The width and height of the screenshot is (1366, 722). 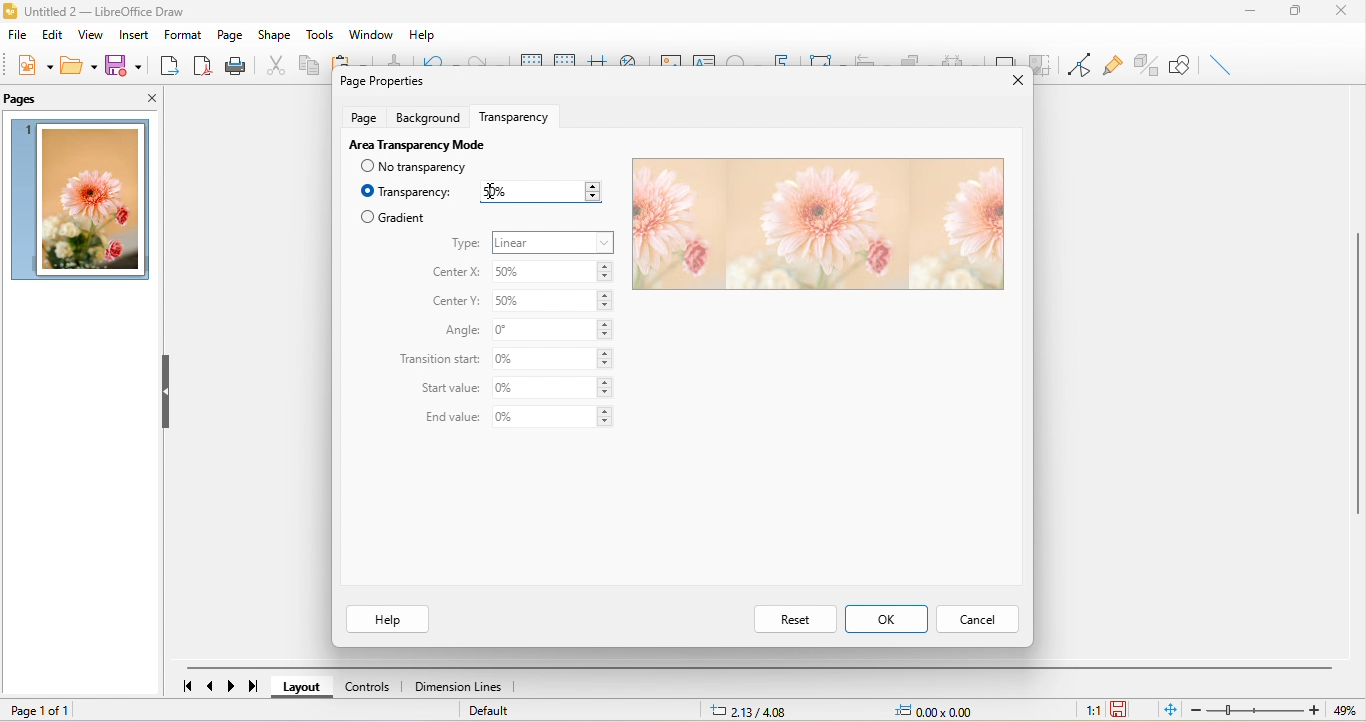 I want to click on pages, so click(x=25, y=100).